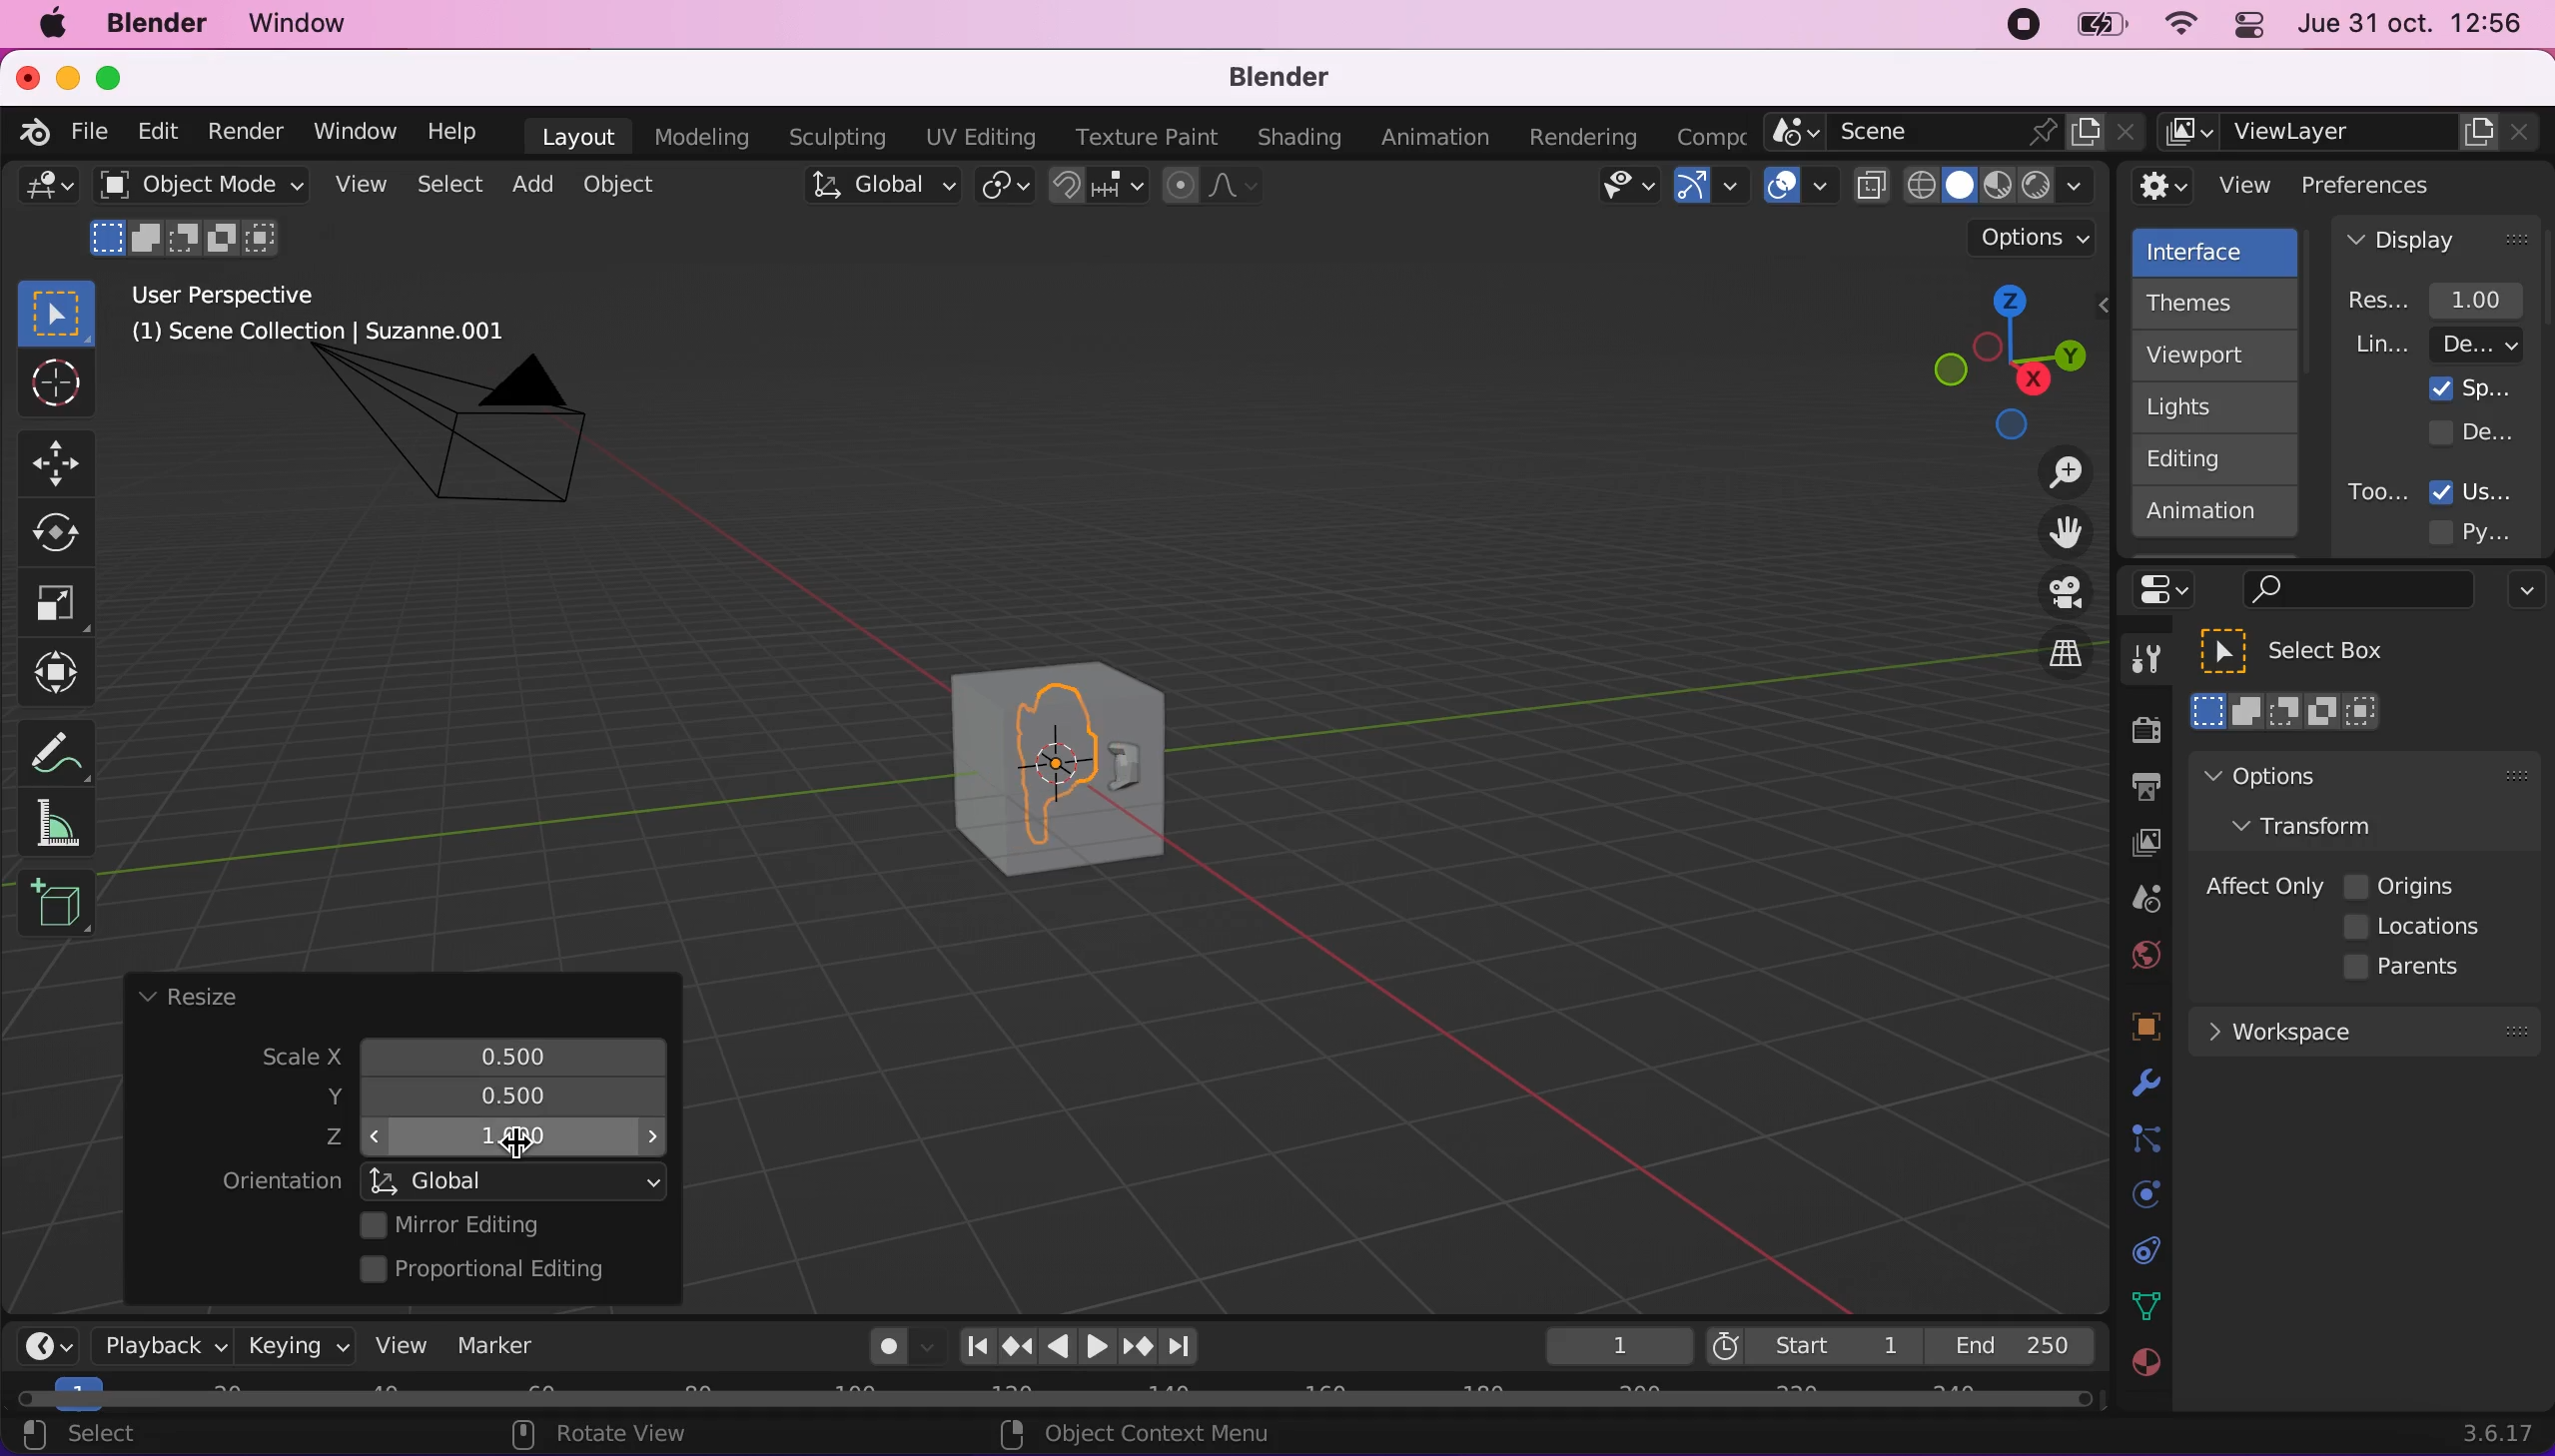  Describe the element at coordinates (53, 385) in the screenshot. I see `` at that location.